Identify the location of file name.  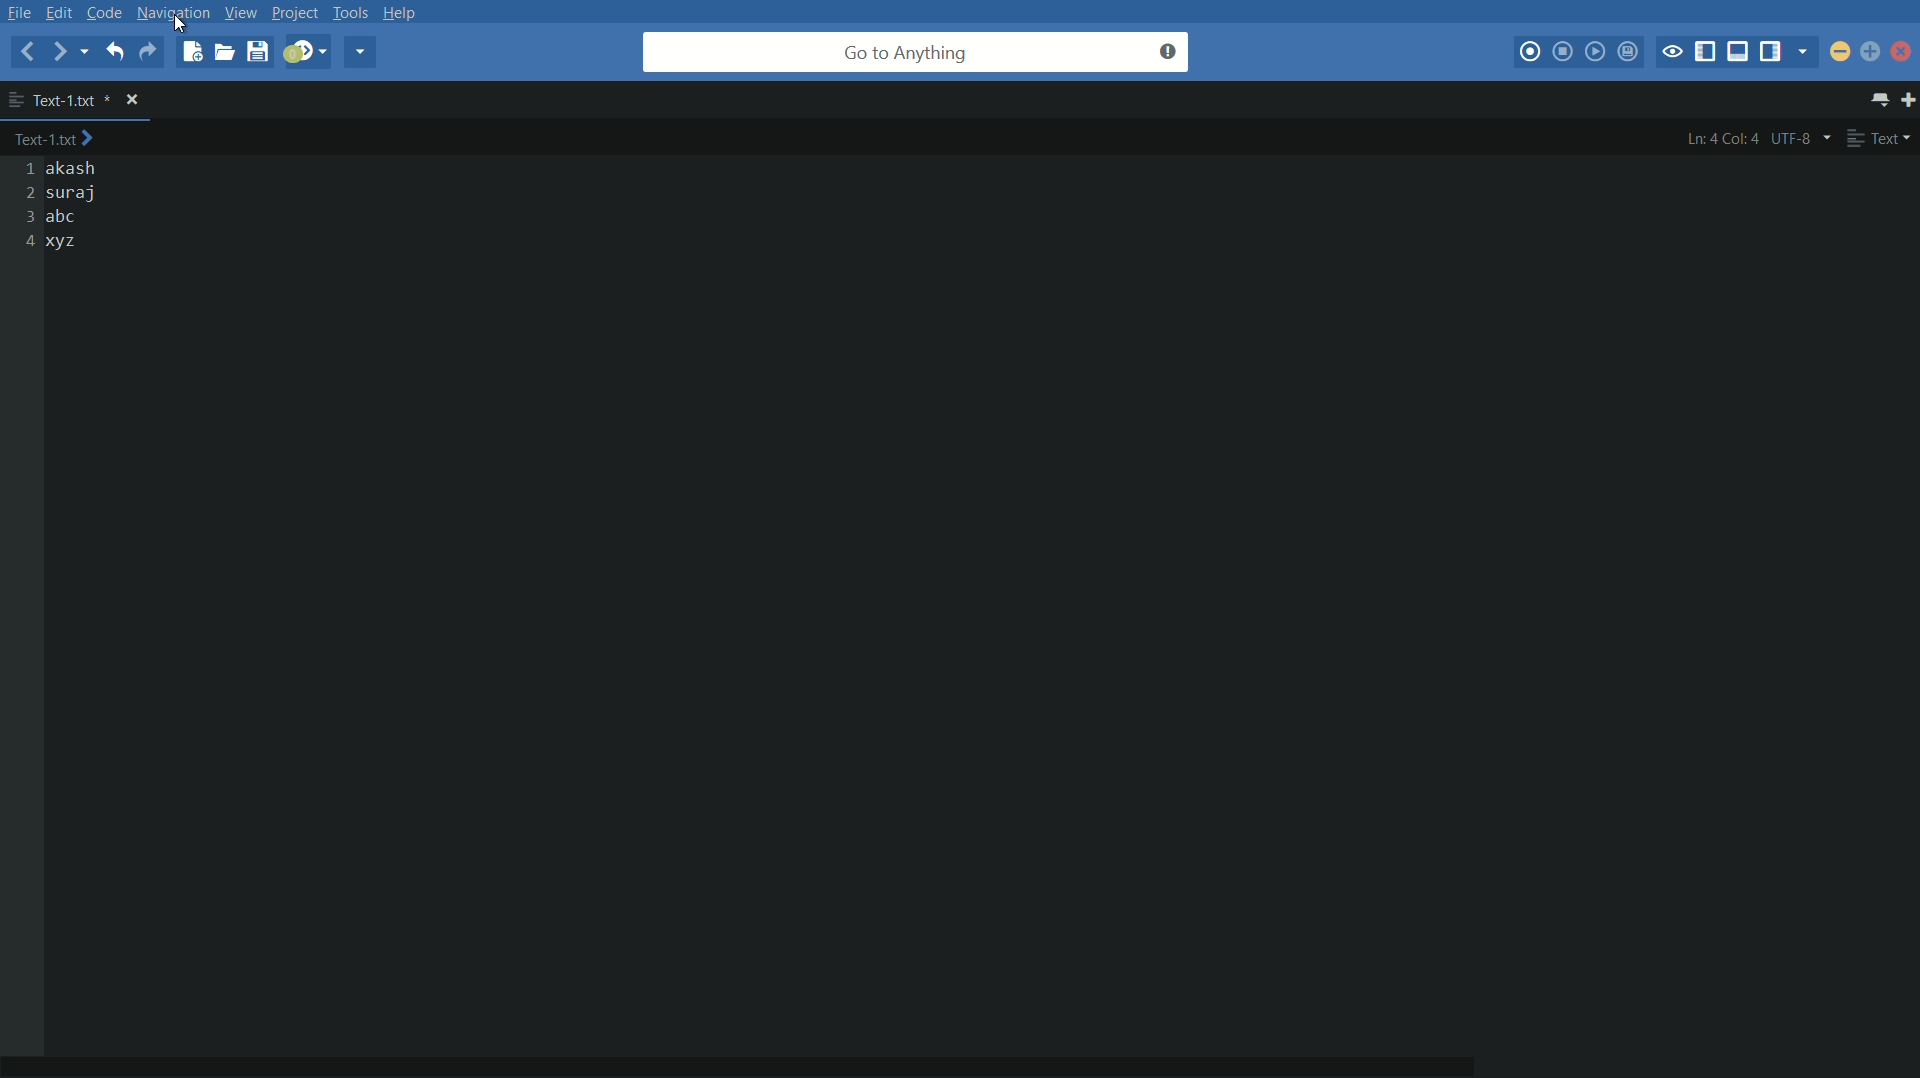
(59, 99).